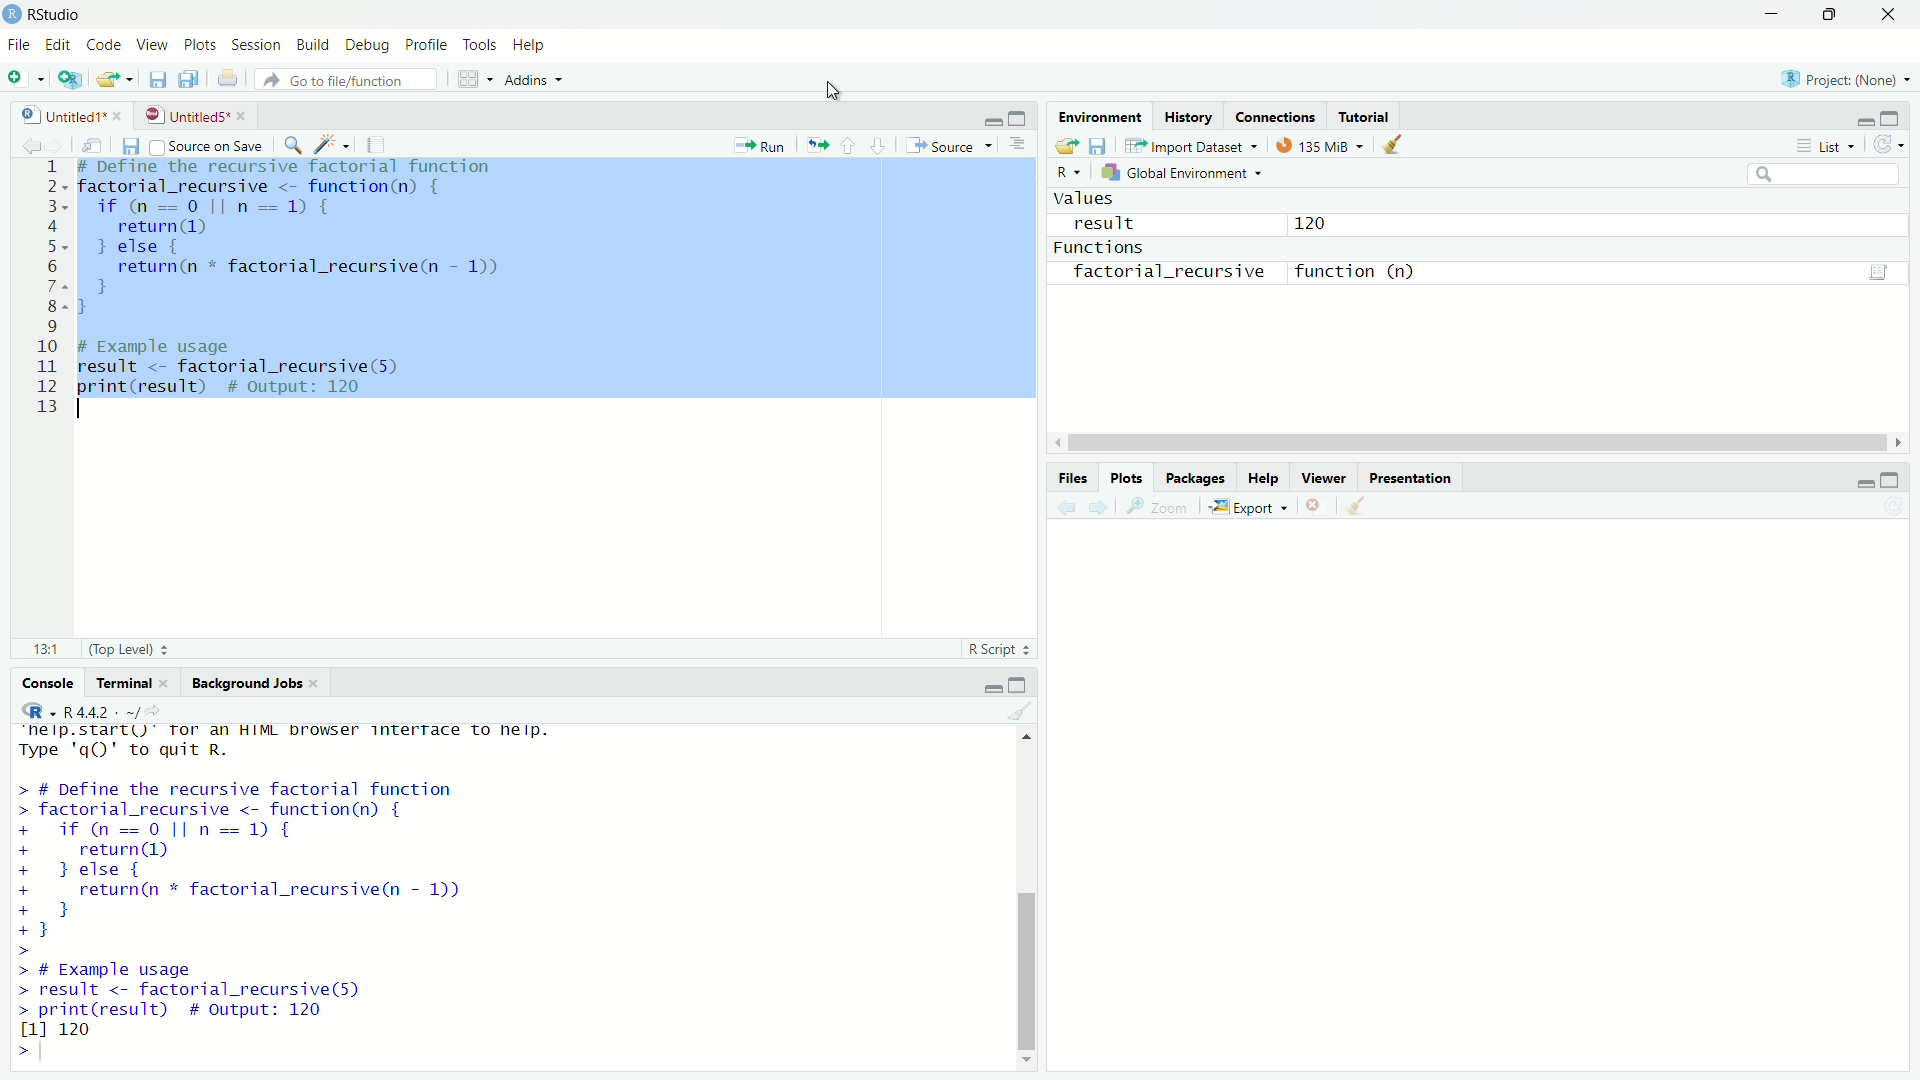 The image size is (1920, 1080). What do you see at coordinates (423, 45) in the screenshot?
I see `Profile` at bounding box center [423, 45].